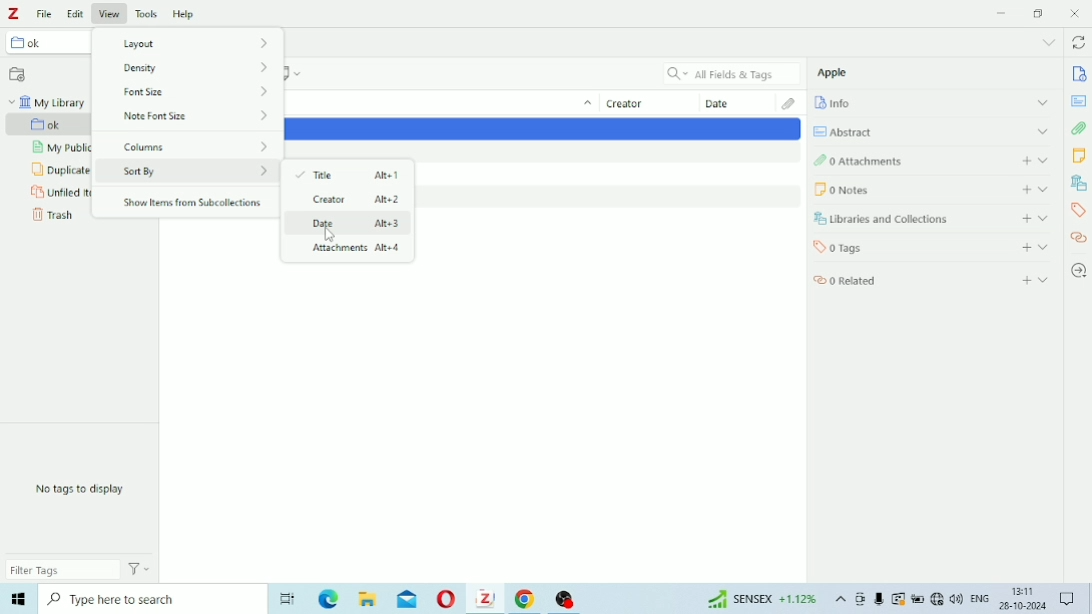 The image size is (1092, 614). What do you see at coordinates (444, 601) in the screenshot?
I see `Opera browser` at bounding box center [444, 601].